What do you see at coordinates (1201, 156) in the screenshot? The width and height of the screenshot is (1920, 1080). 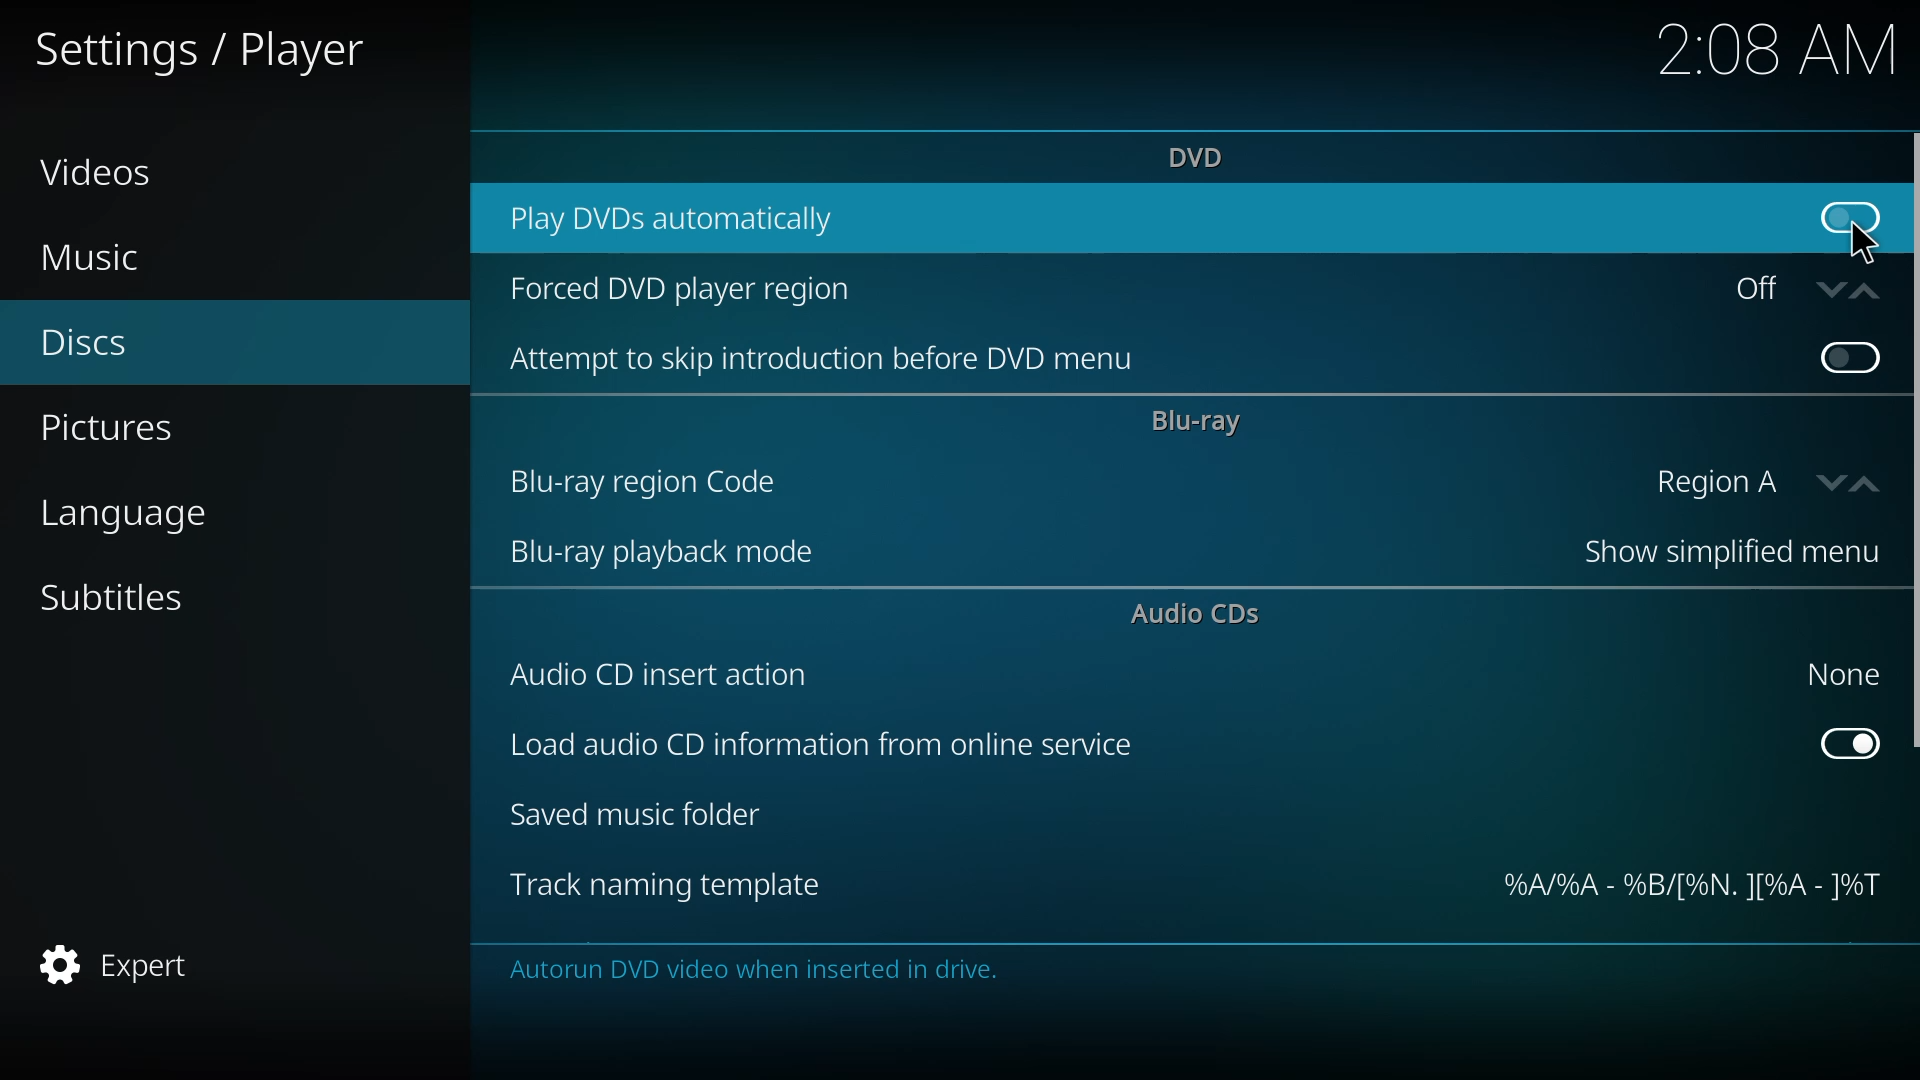 I see `dvd` at bounding box center [1201, 156].